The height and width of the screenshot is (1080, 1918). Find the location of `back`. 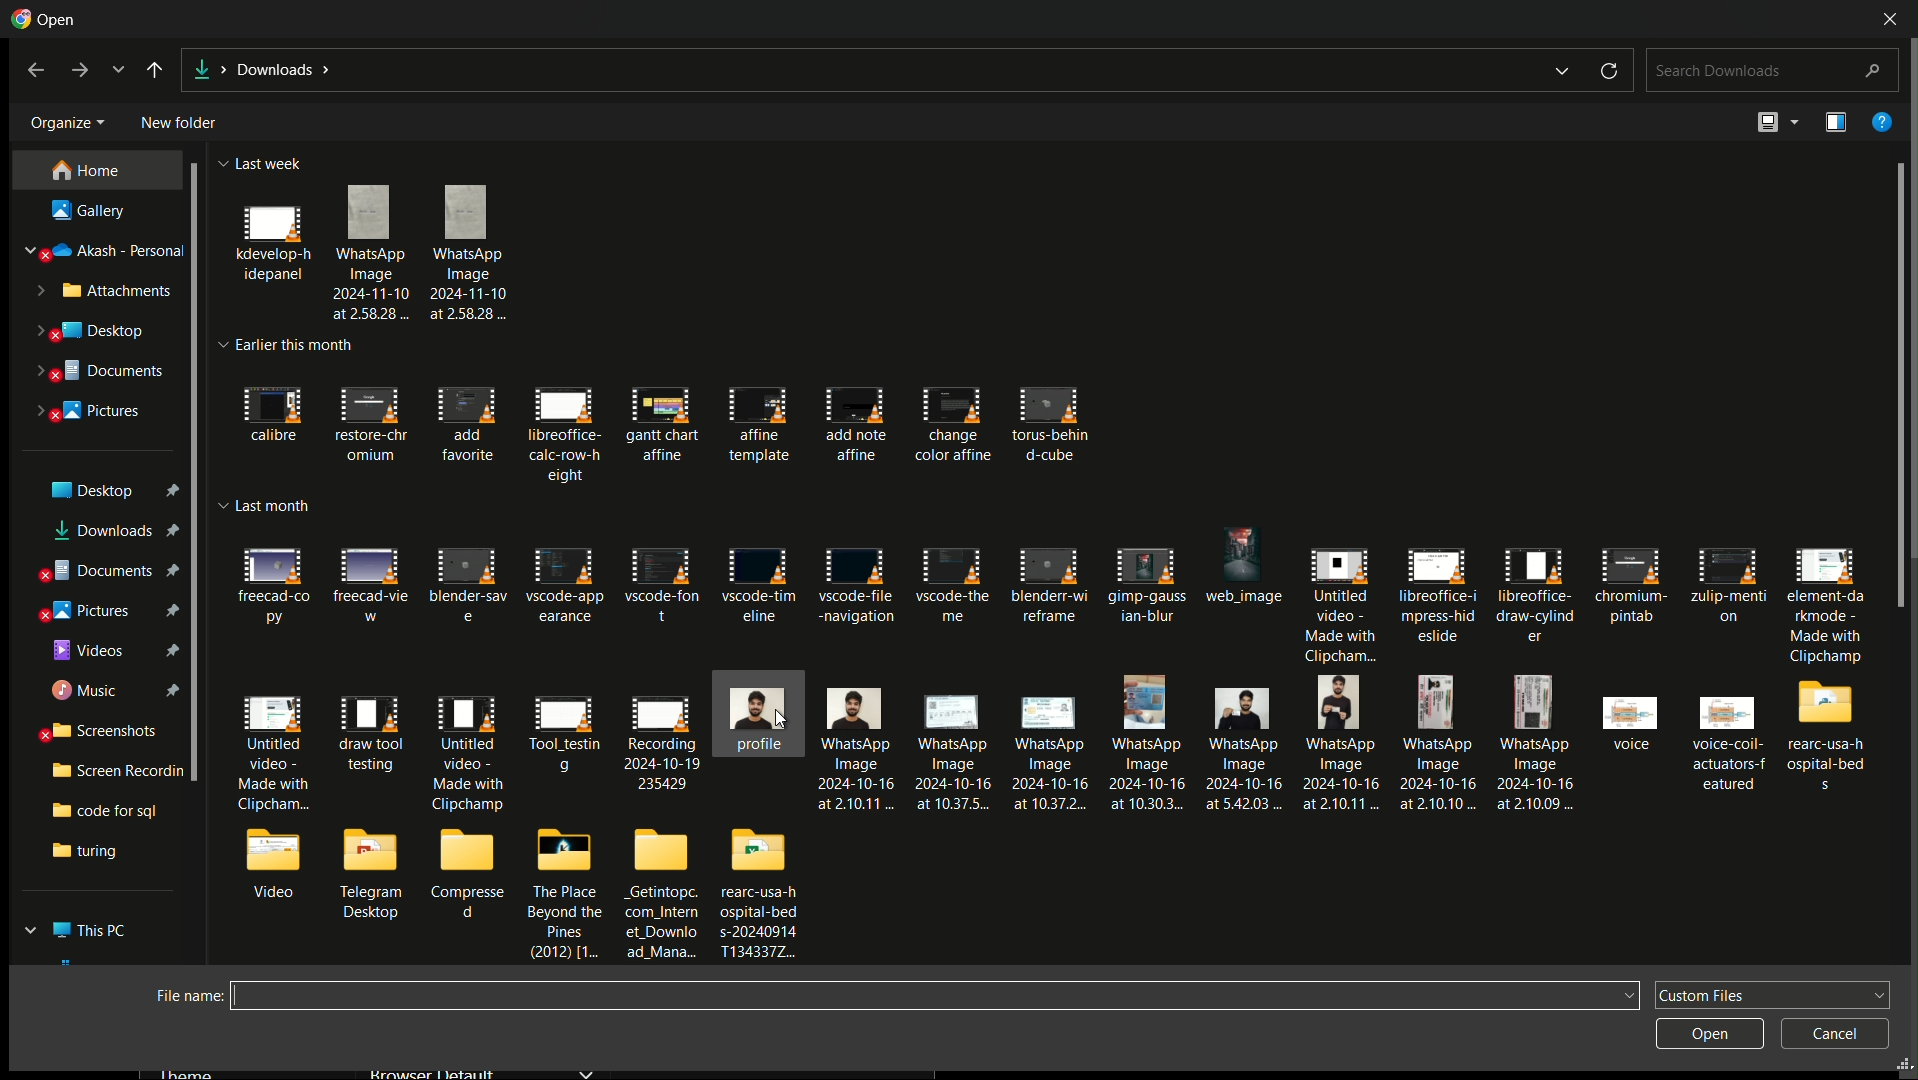

back is located at coordinates (155, 71).